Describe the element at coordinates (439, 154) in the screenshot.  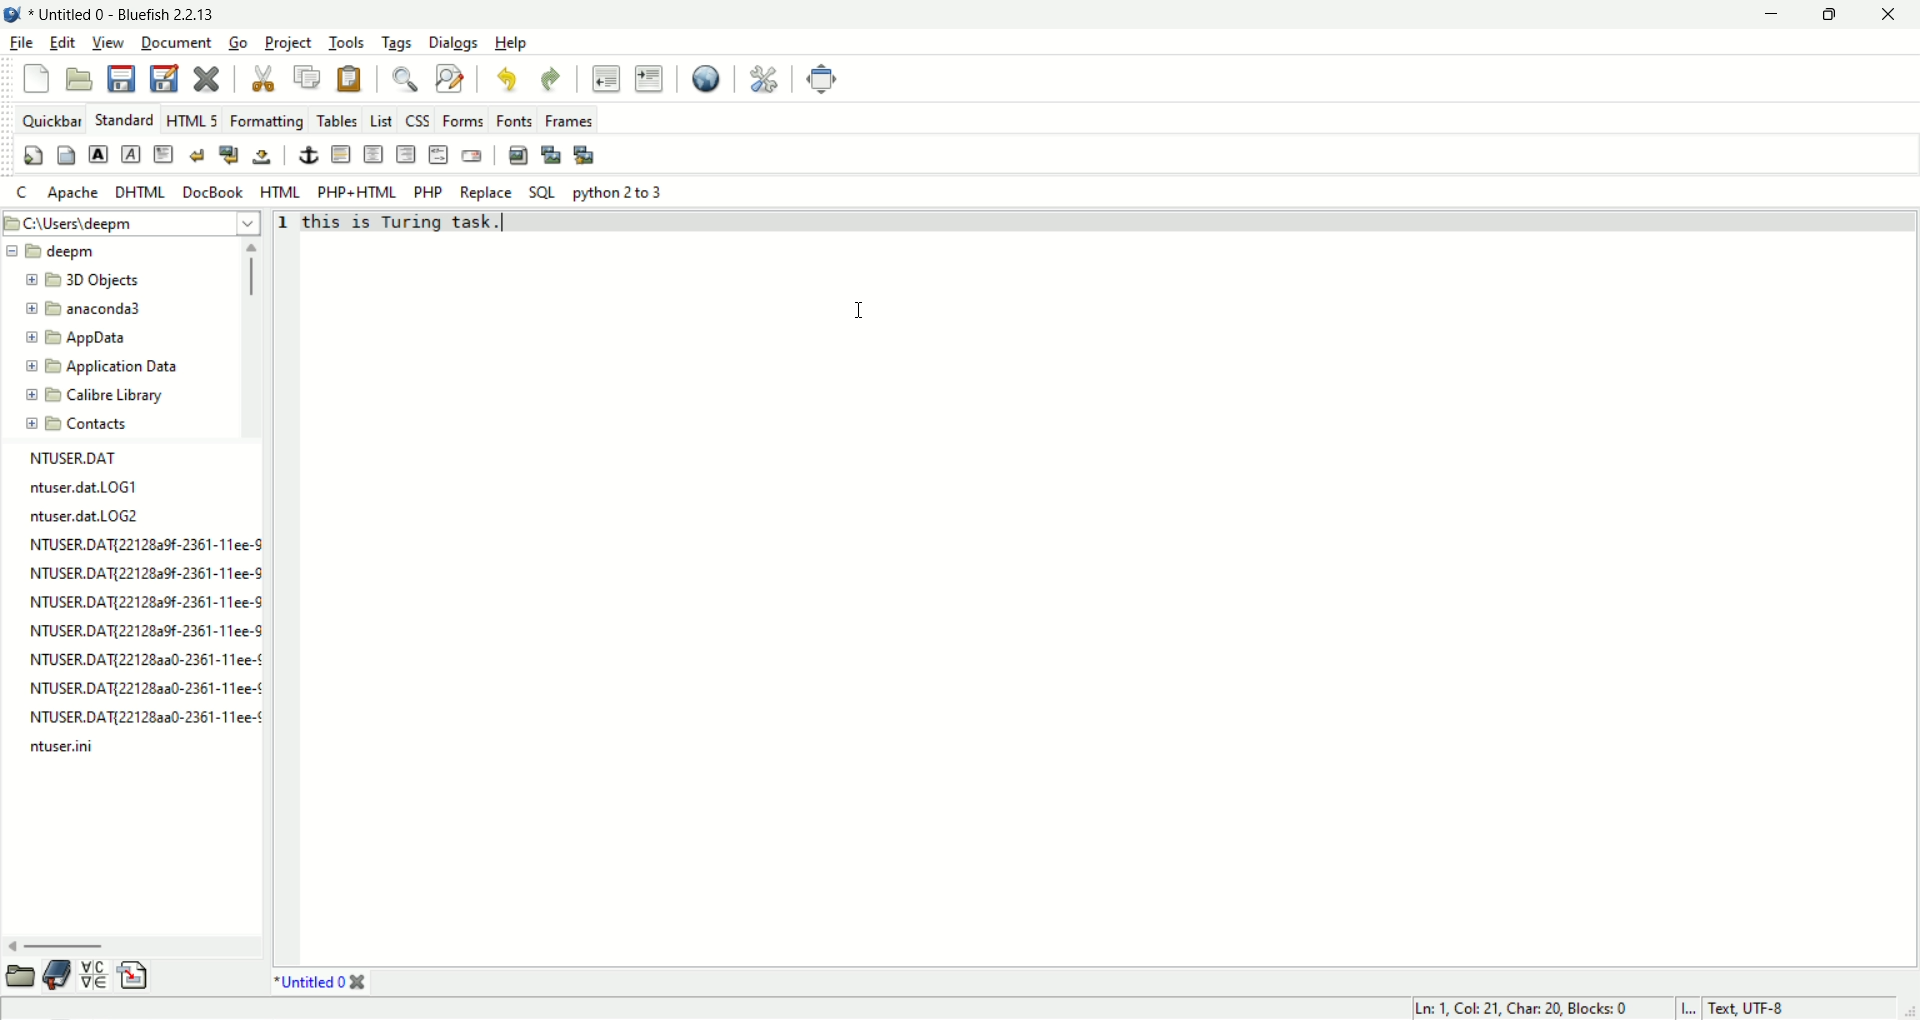
I see `html comment` at that location.